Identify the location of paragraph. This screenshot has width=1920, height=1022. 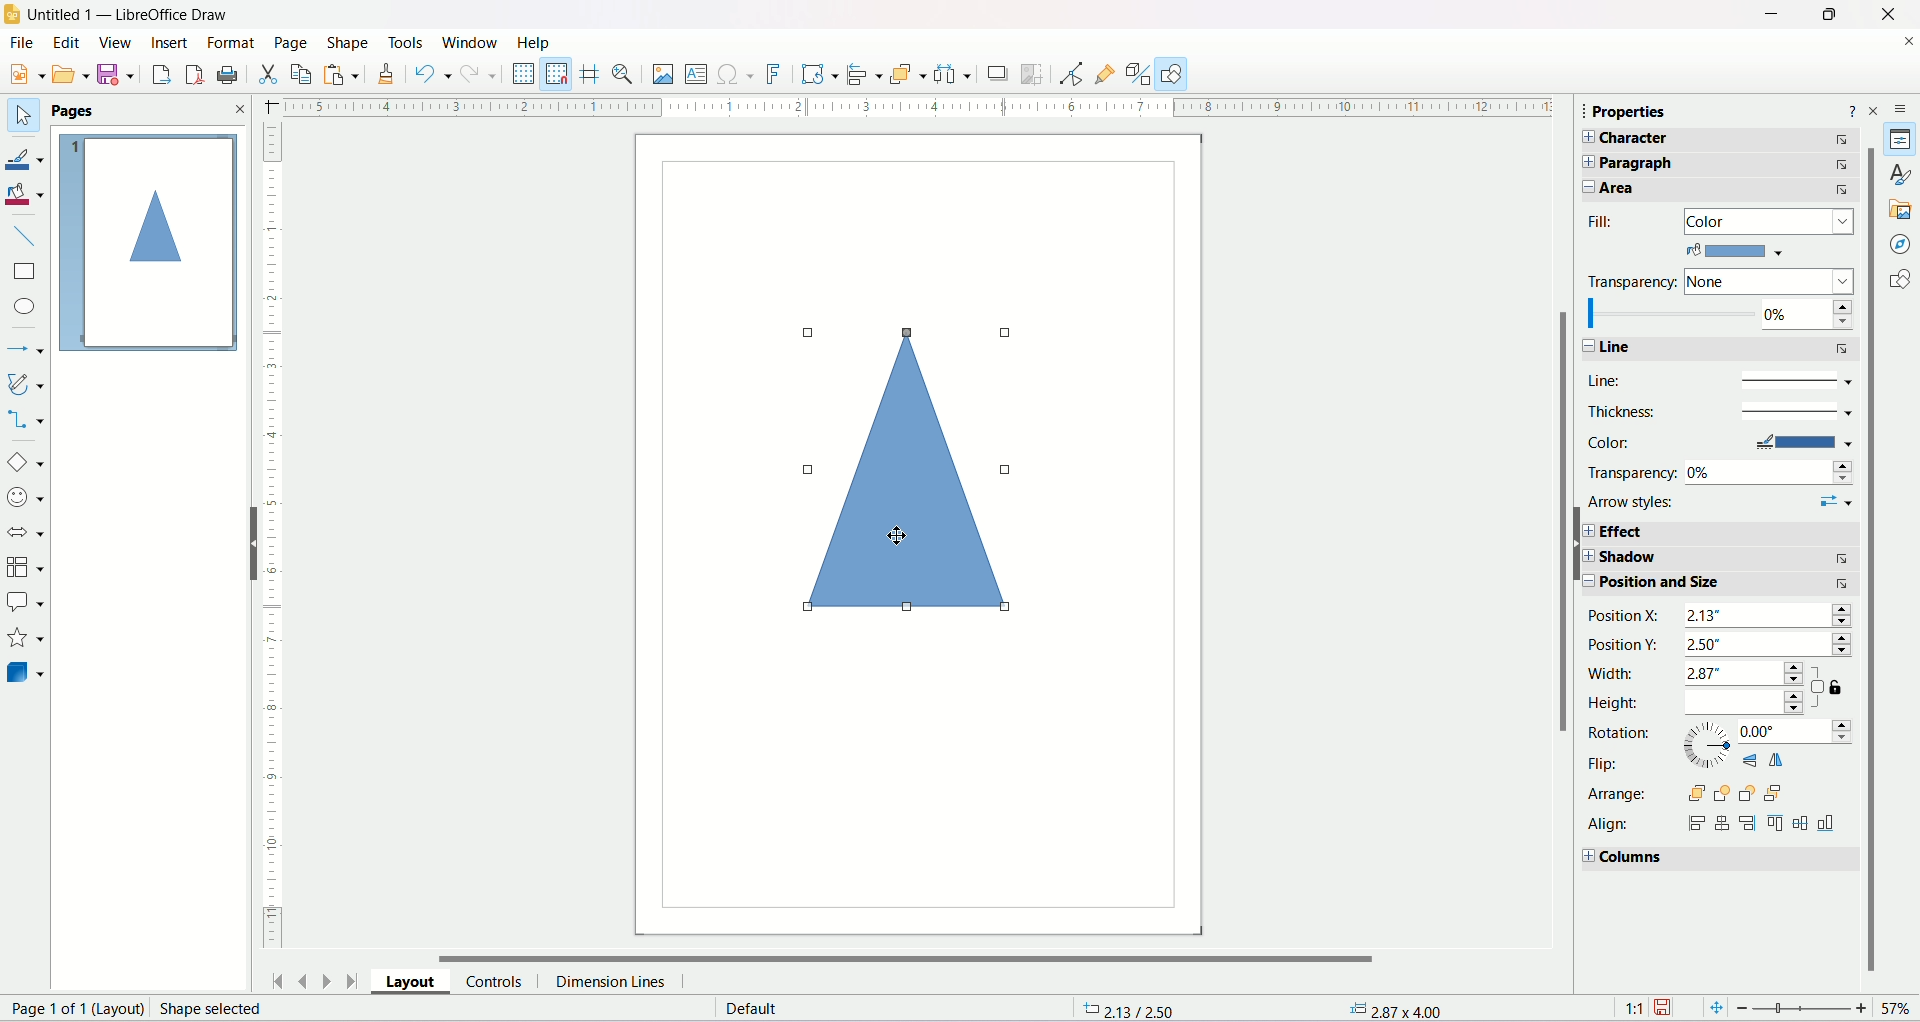
(1714, 164).